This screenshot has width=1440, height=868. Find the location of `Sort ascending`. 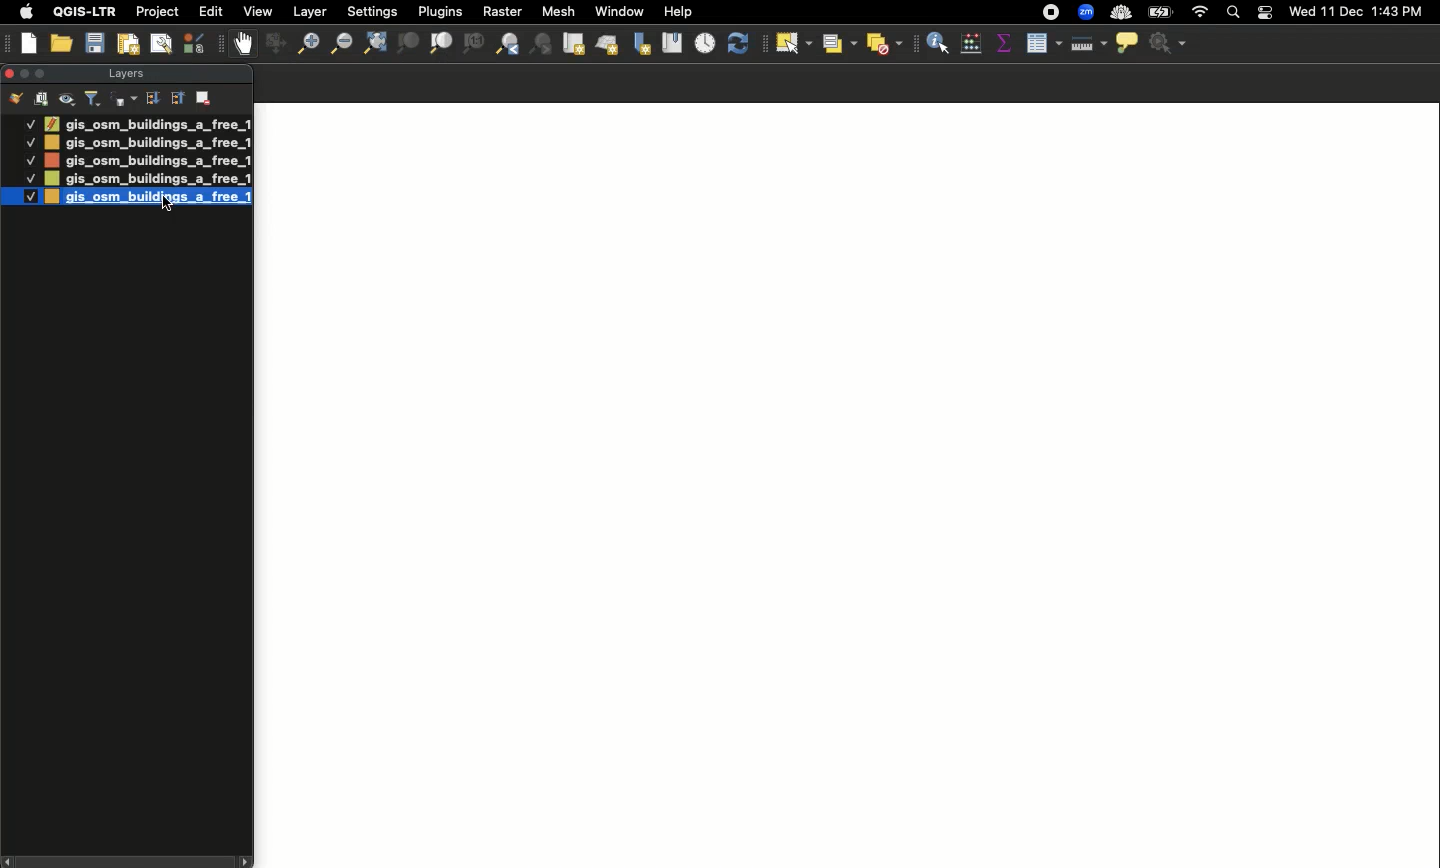

Sort ascending is located at coordinates (176, 97).